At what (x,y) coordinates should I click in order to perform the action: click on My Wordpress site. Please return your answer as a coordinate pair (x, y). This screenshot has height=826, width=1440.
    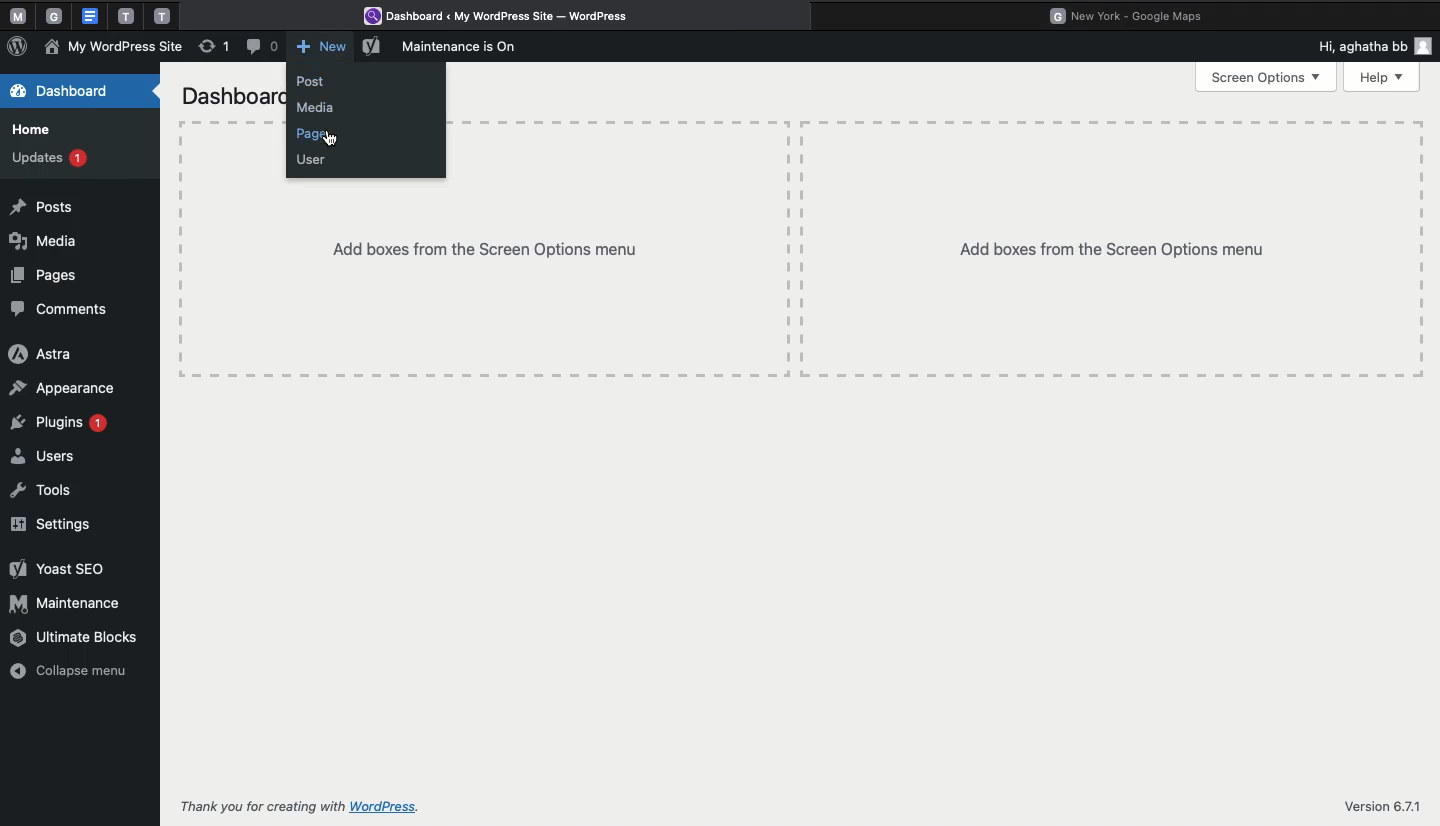
    Looking at the image, I should click on (115, 47).